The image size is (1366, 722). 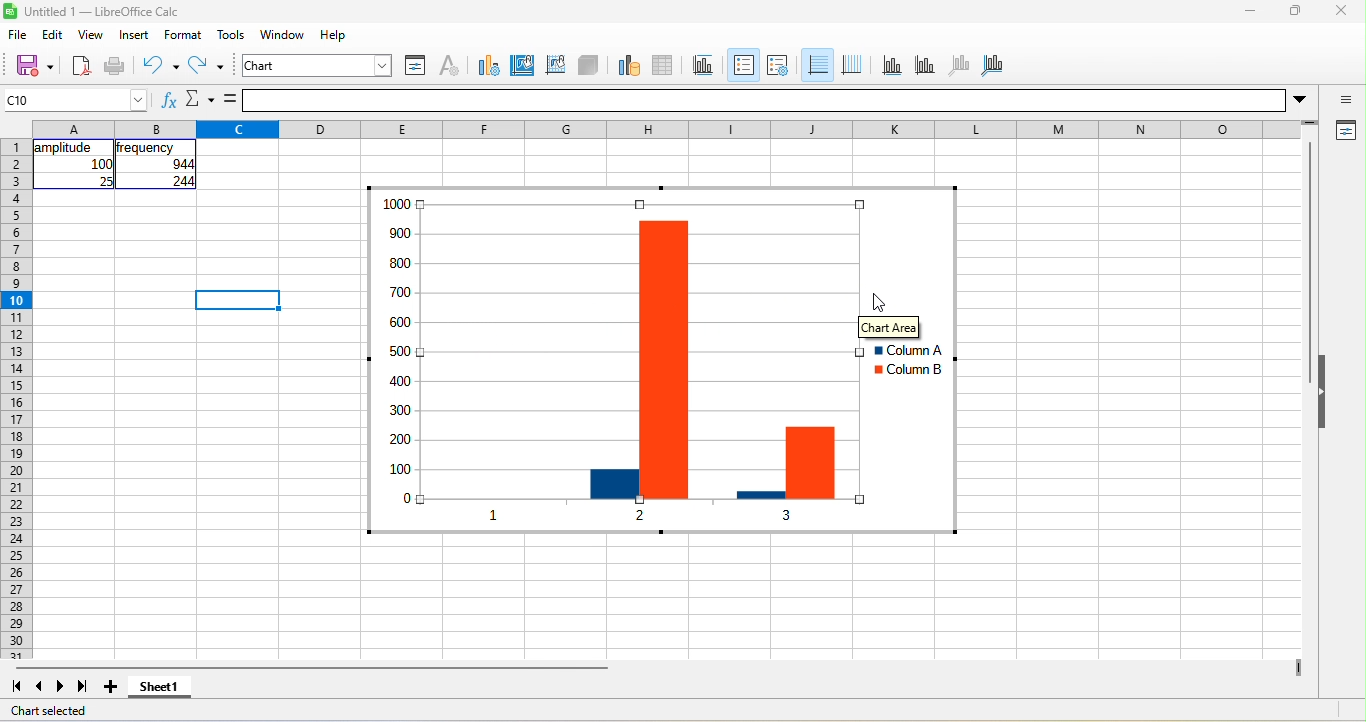 What do you see at coordinates (593, 362) in the screenshot?
I see `chart` at bounding box center [593, 362].